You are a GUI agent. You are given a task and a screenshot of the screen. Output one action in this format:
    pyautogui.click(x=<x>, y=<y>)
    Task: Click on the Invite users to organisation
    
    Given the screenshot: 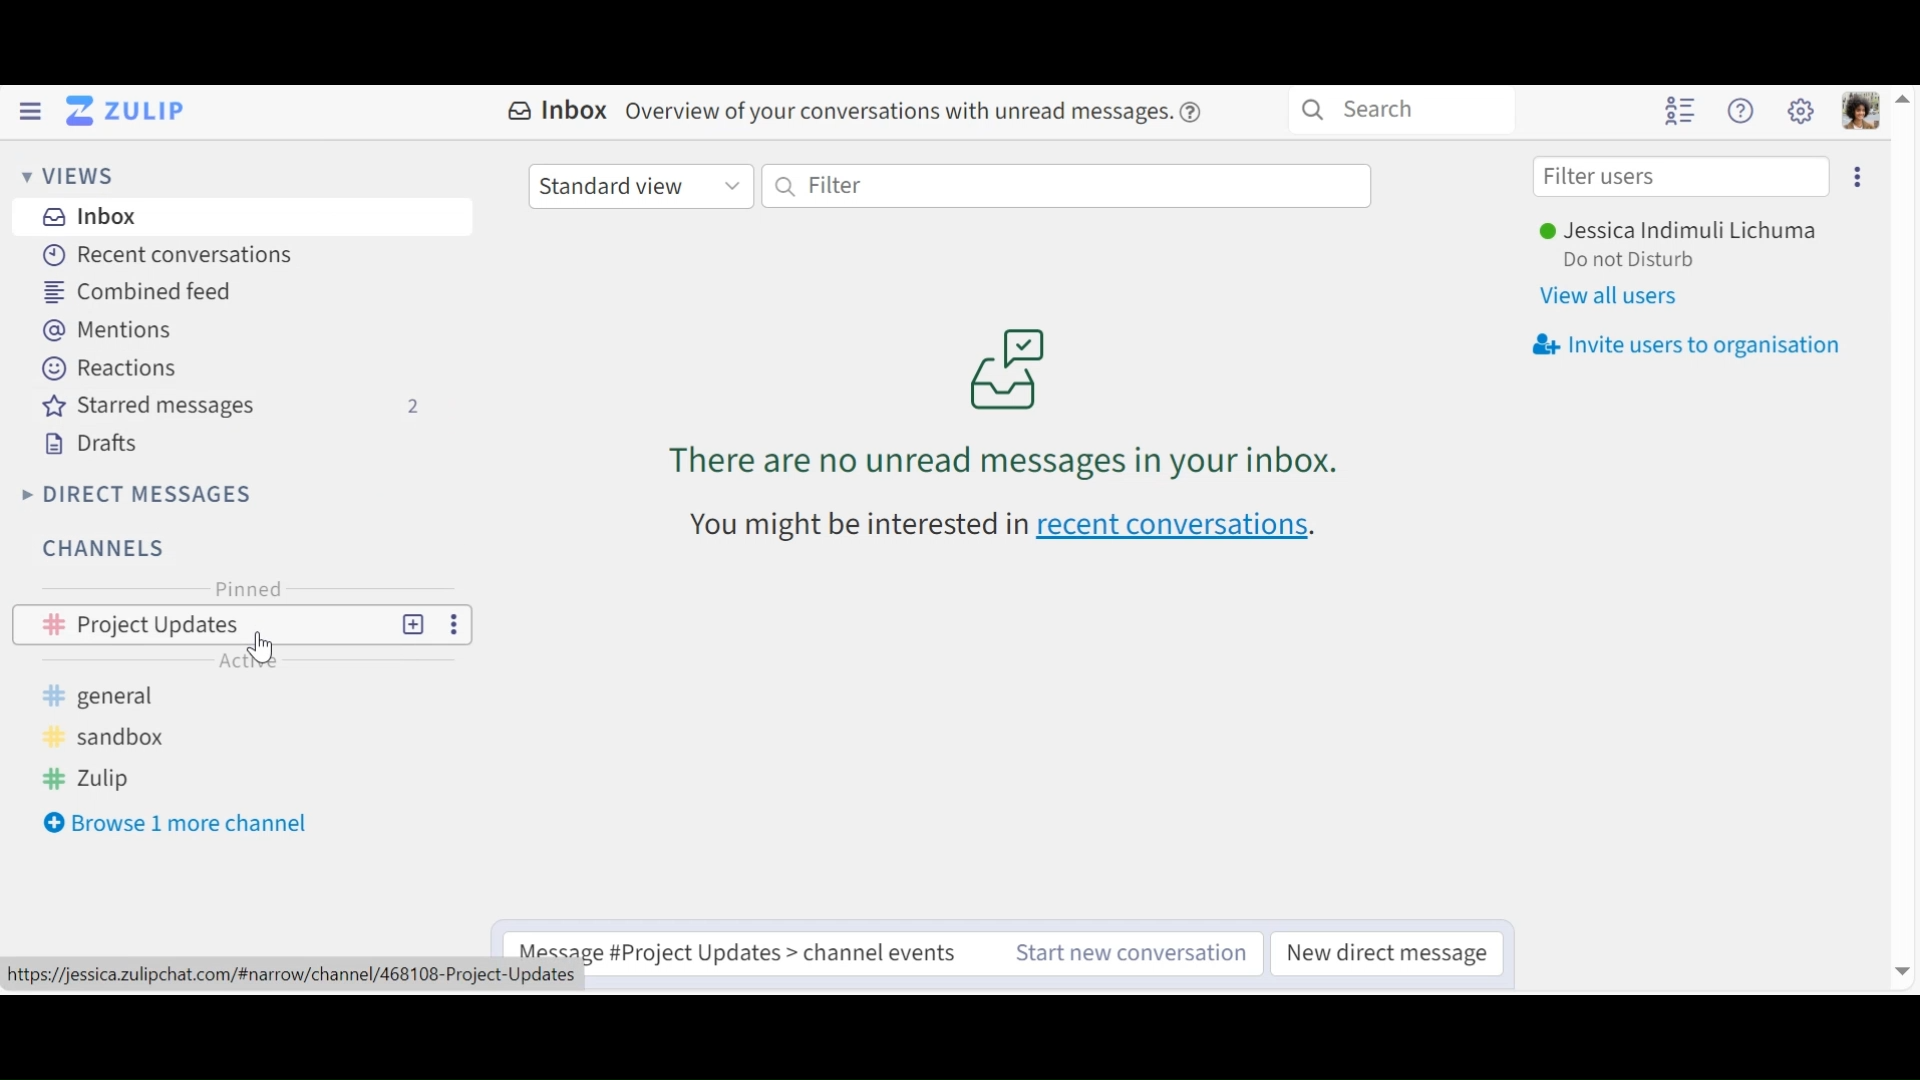 What is the action you would take?
    pyautogui.click(x=1858, y=177)
    